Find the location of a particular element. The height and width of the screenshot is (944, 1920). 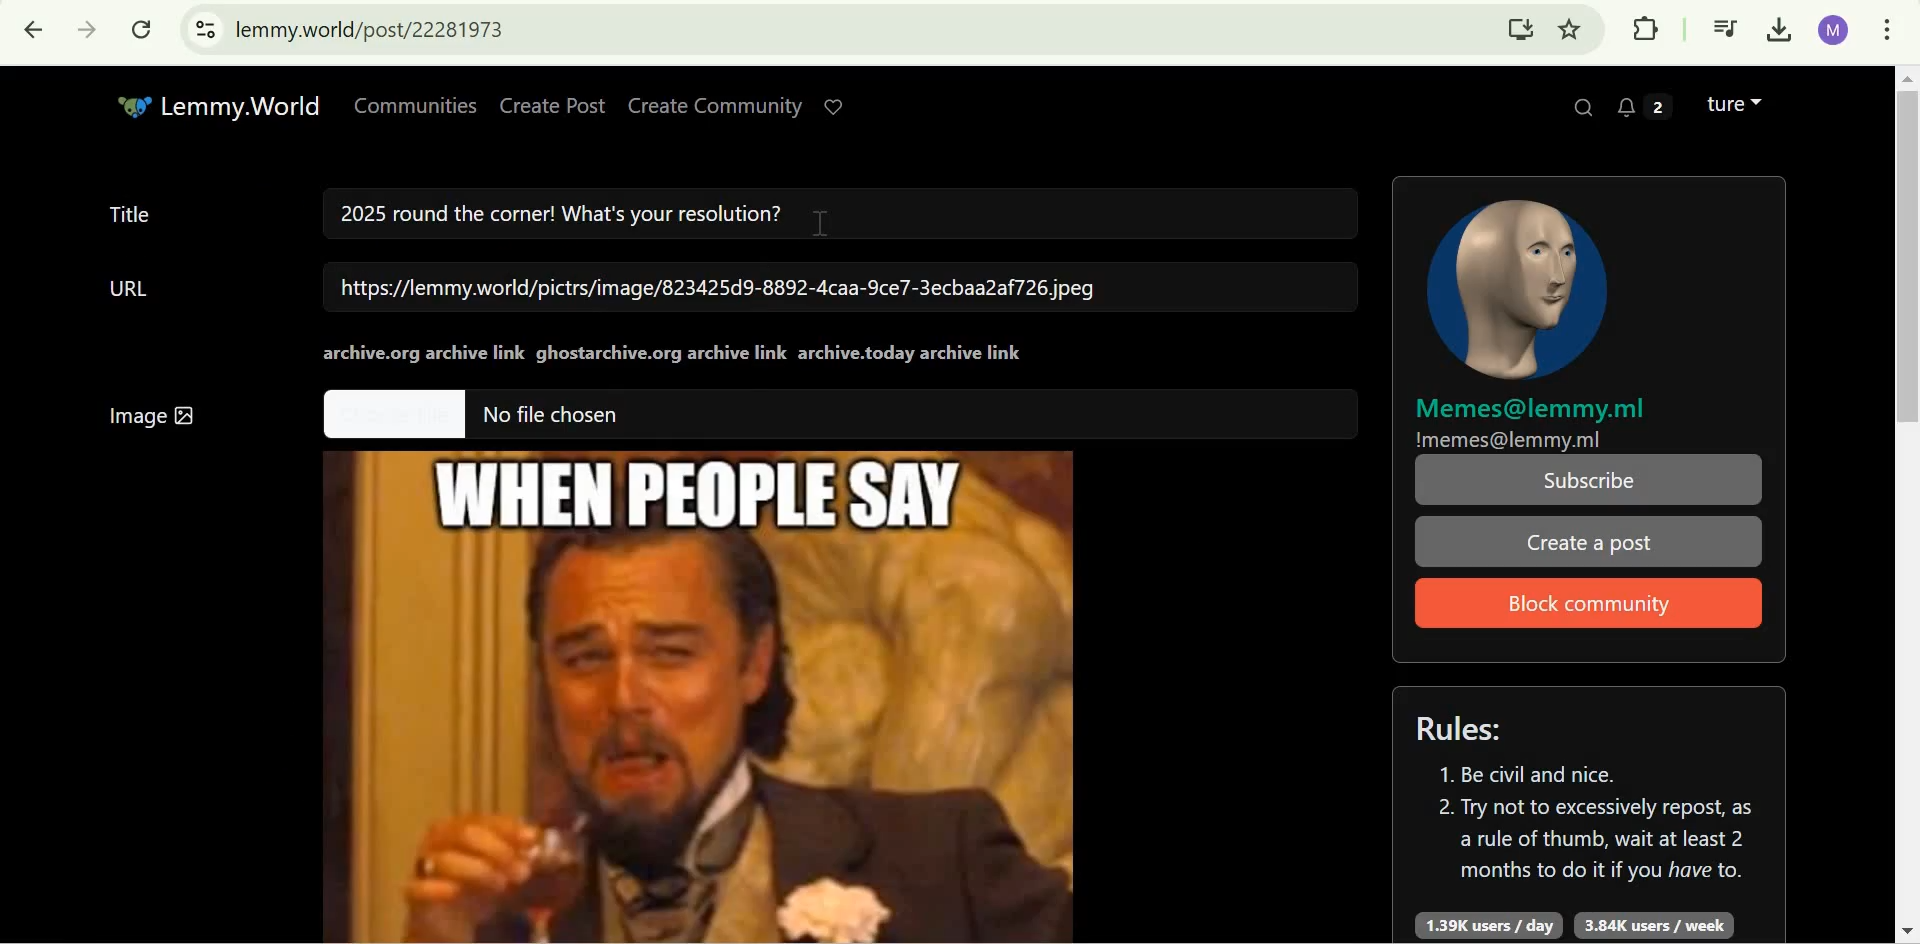

!memes@lemmy.ml is located at coordinates (1509, 440).